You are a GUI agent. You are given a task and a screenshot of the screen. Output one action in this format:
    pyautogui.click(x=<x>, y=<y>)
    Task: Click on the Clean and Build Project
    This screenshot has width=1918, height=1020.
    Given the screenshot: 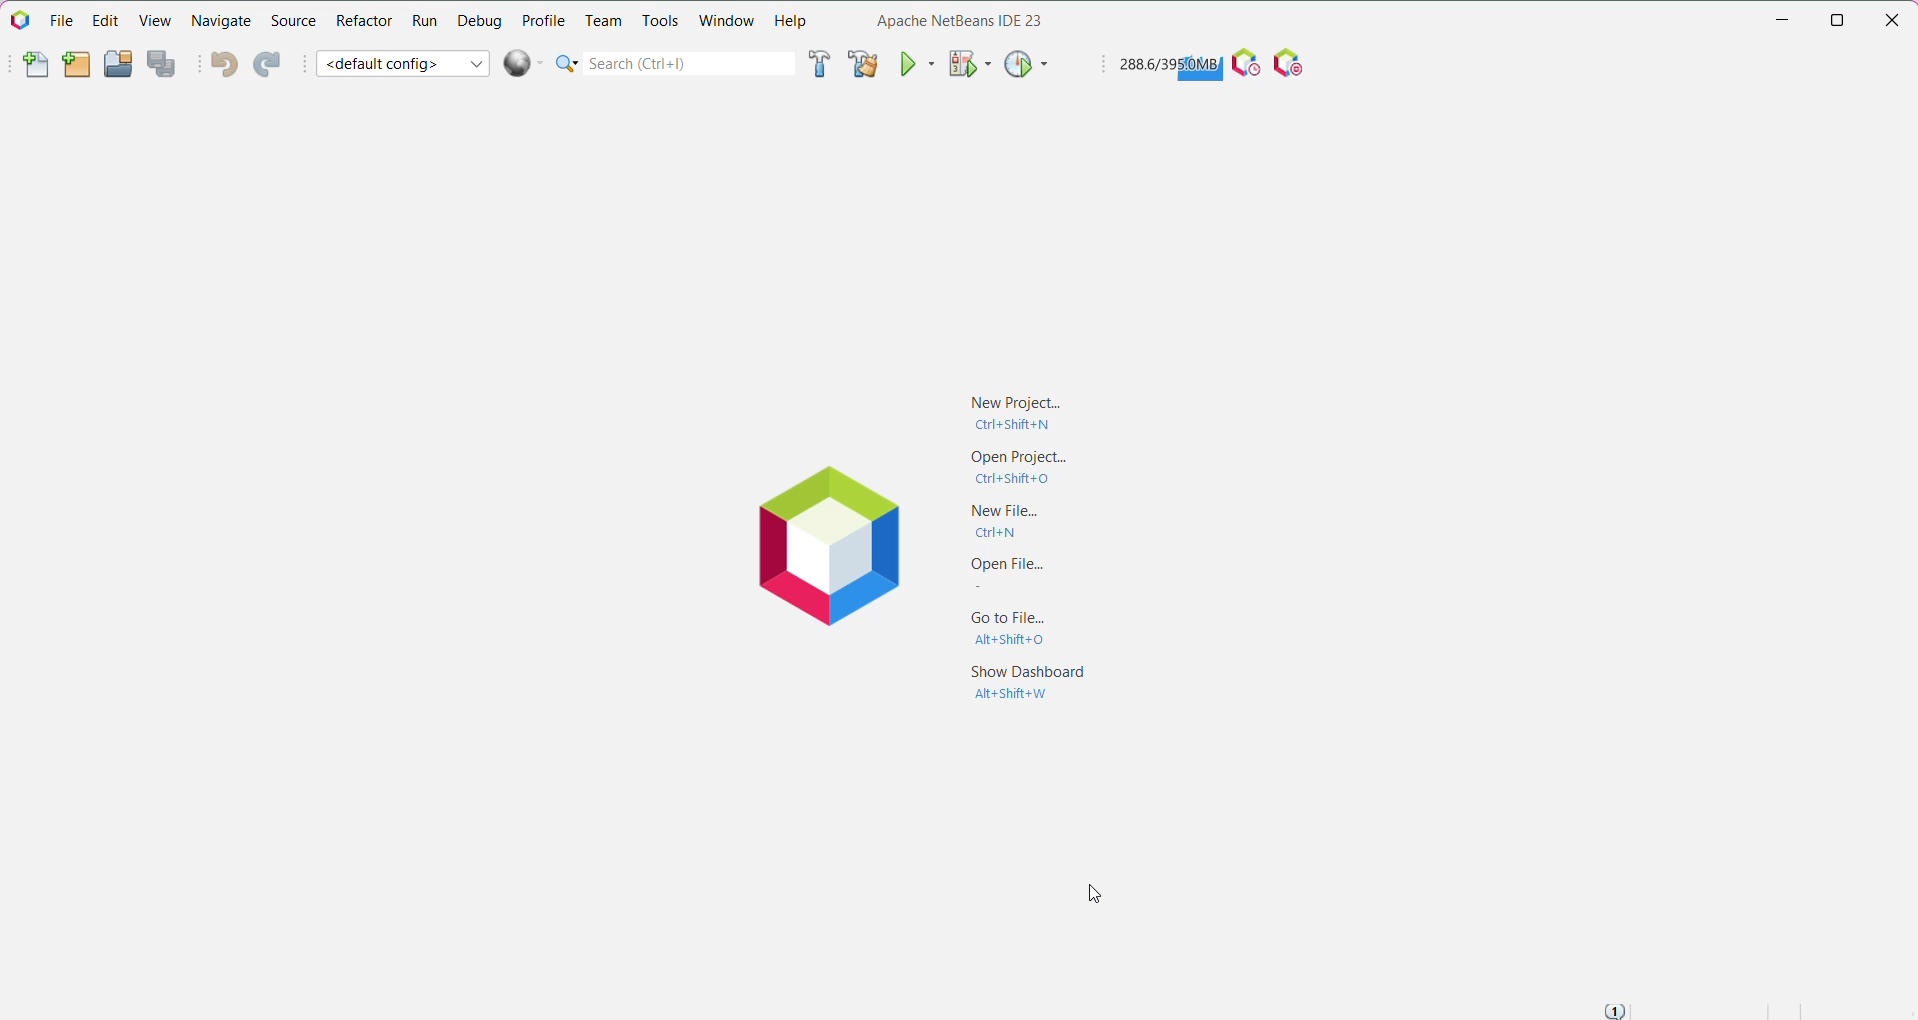 What is the action you would take?
    pyautogui.click(x=863, y=63)
    